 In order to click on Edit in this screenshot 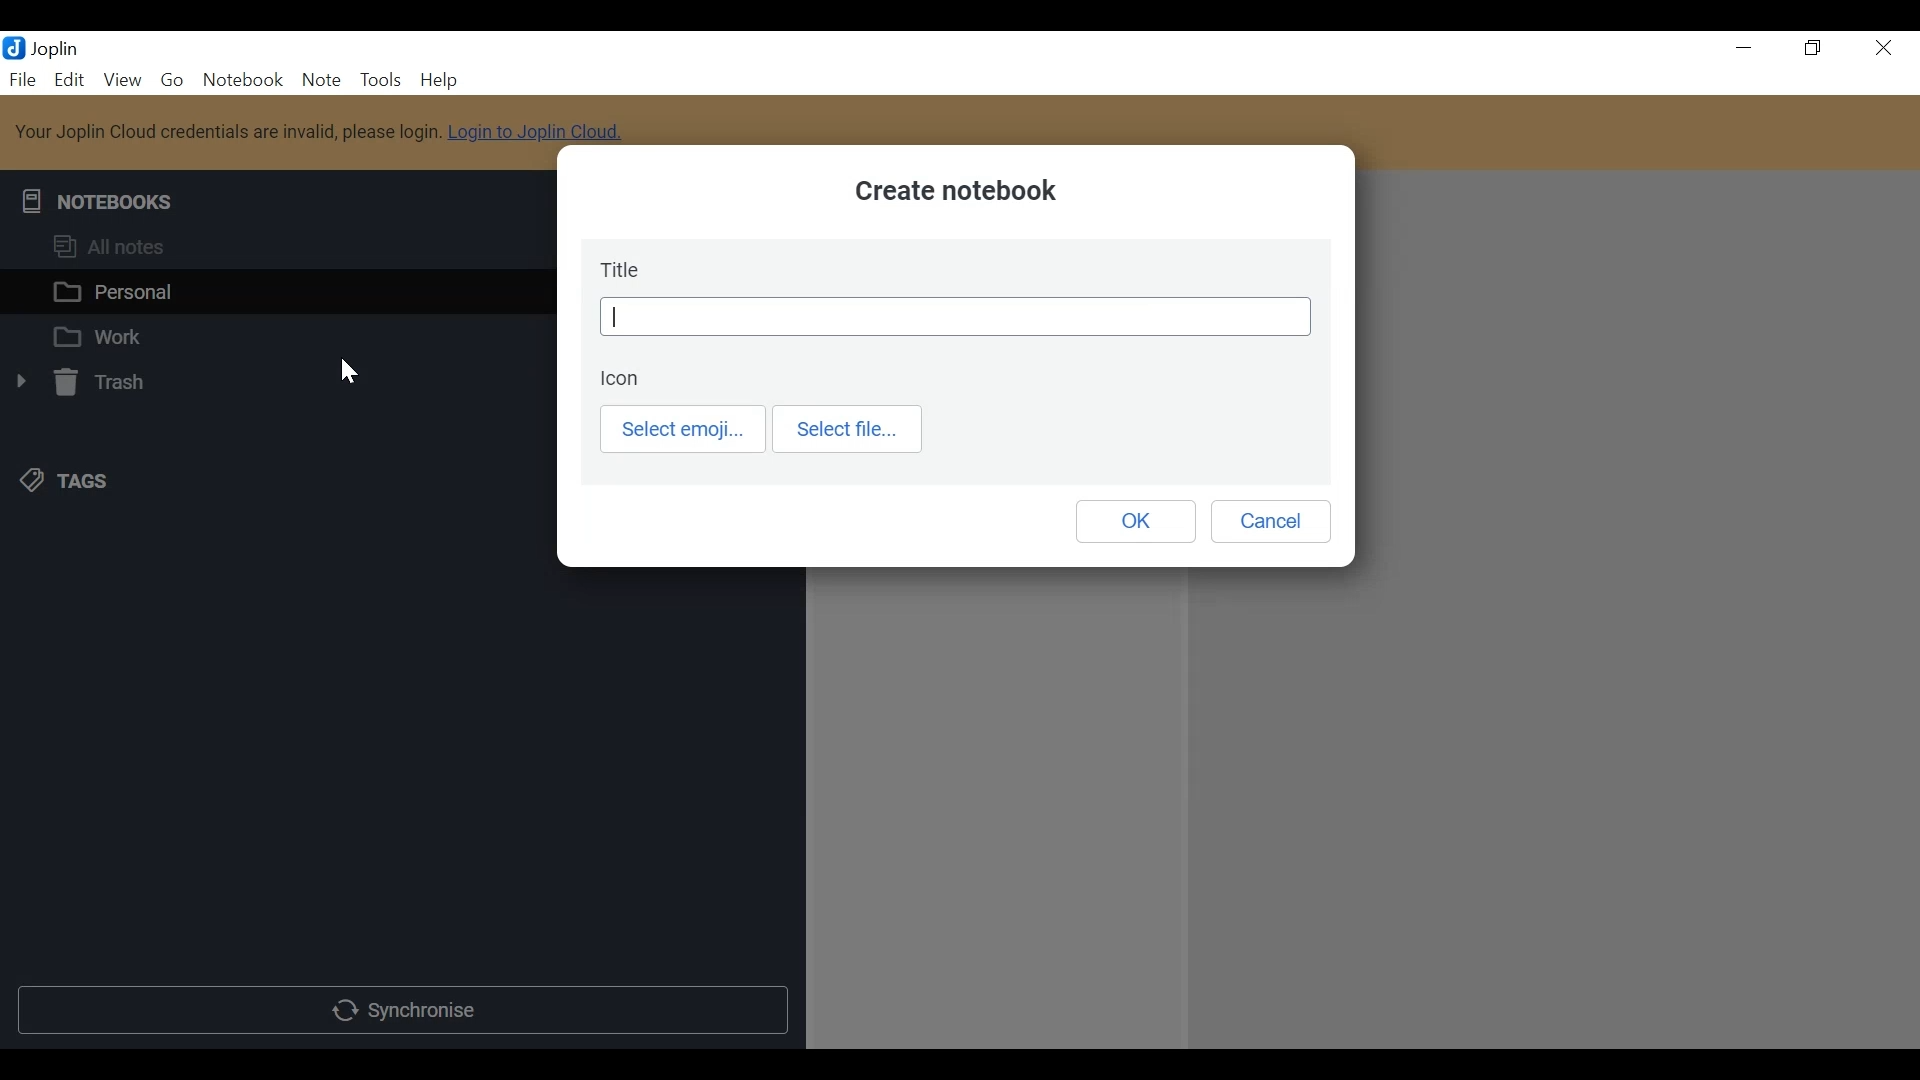, I will do `click(71, 79)`.